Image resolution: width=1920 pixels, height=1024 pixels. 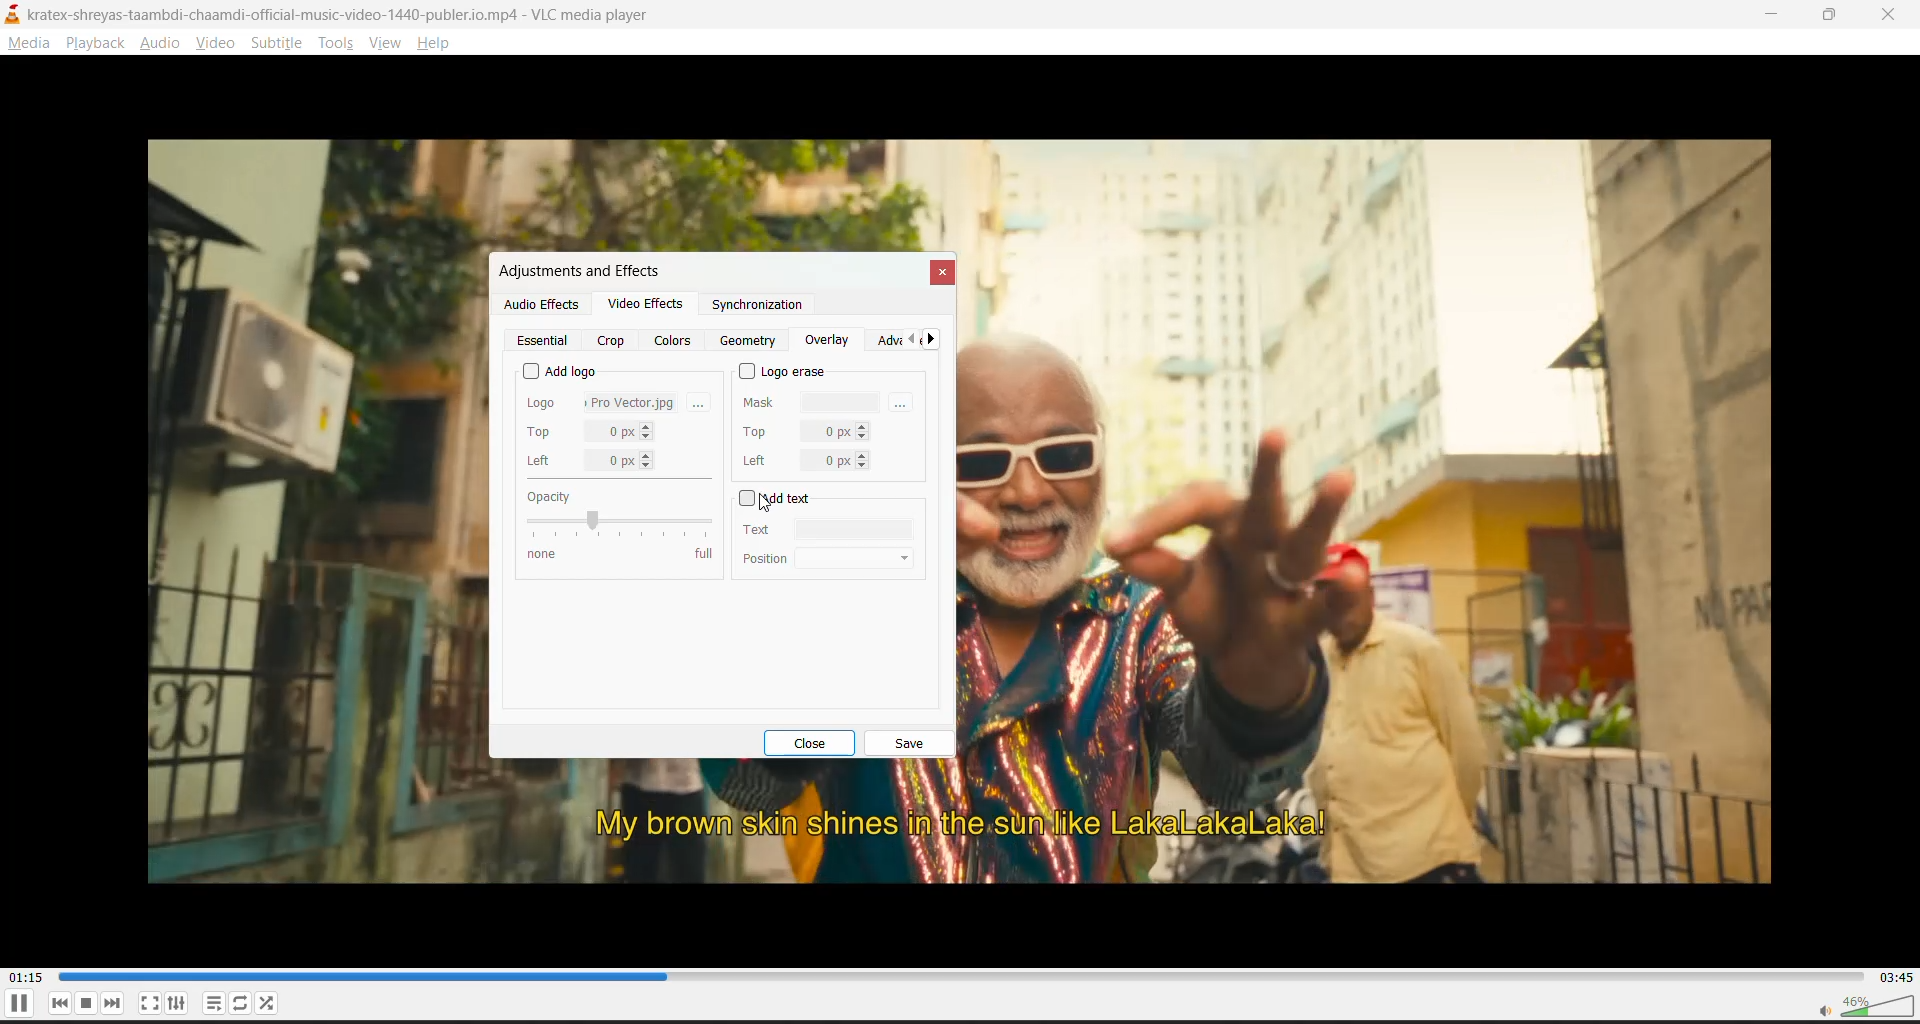 What do you see at coordinates (756, 309) in the screenshot?
I see `synchronization` at bounding box center [756, 309].